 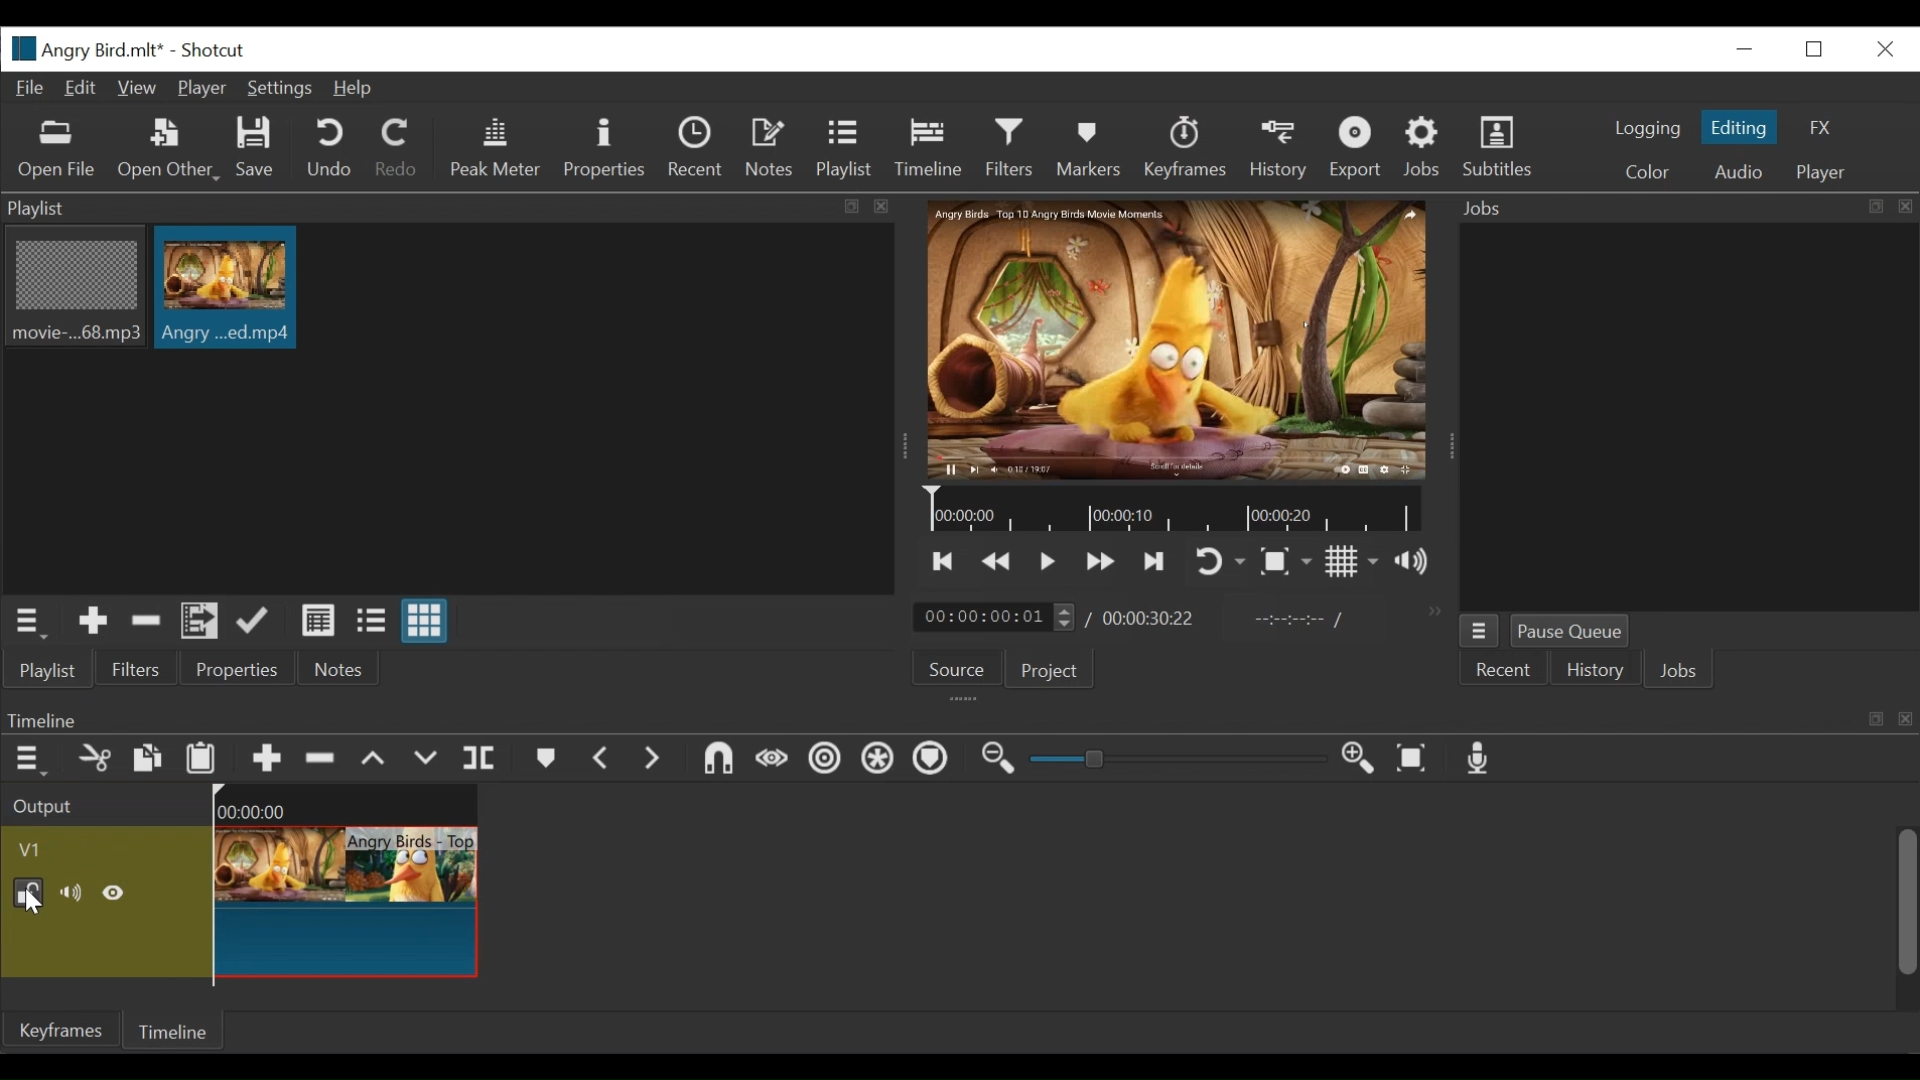 I want to click on View as detail, so click(x=317, y=621).